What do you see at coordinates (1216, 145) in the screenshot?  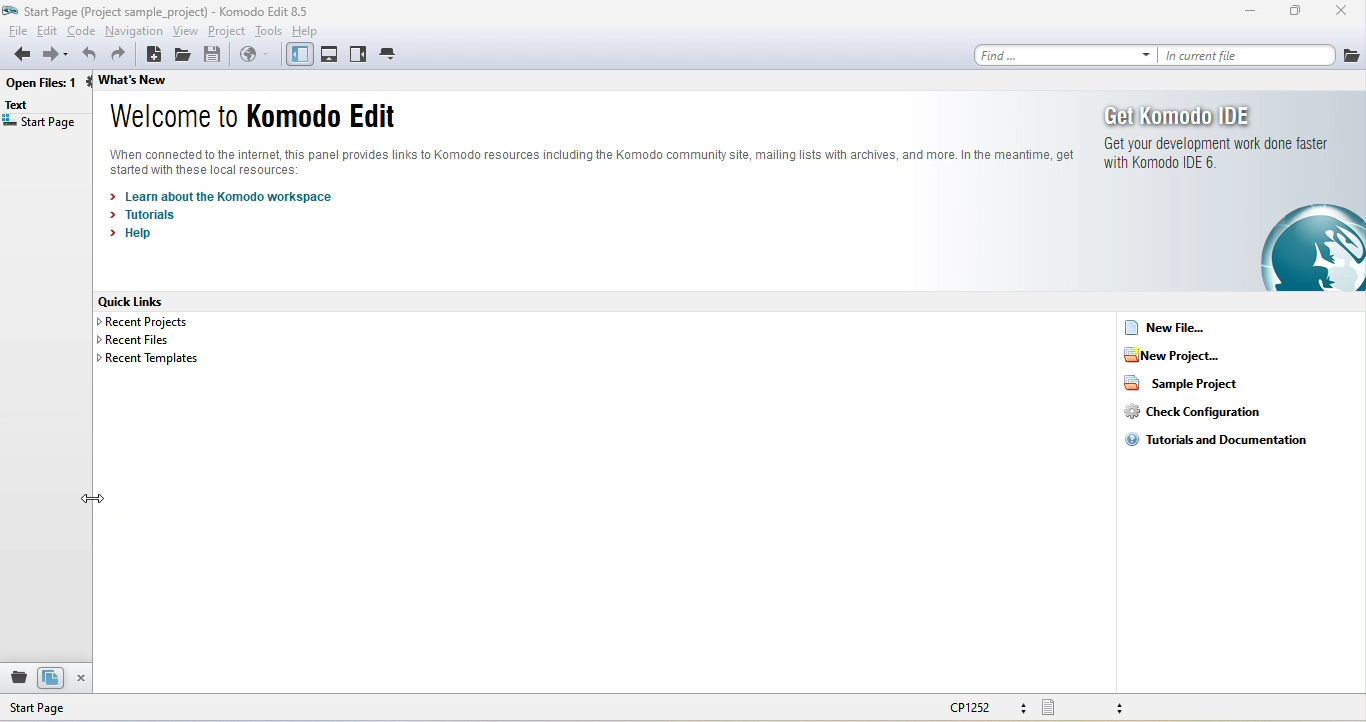 I see `get komodo ide` at bounding box center [1216, 145].